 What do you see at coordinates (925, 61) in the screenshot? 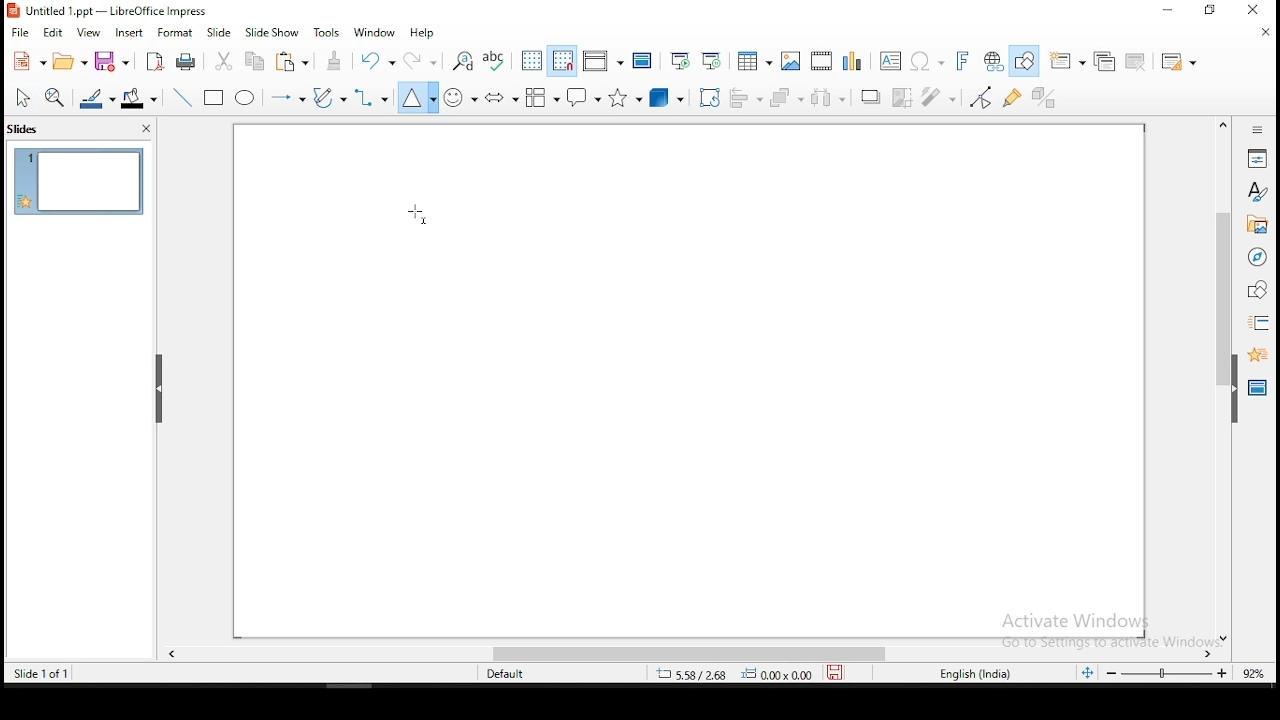
I see `special characters` at bounding box center [925, 61].